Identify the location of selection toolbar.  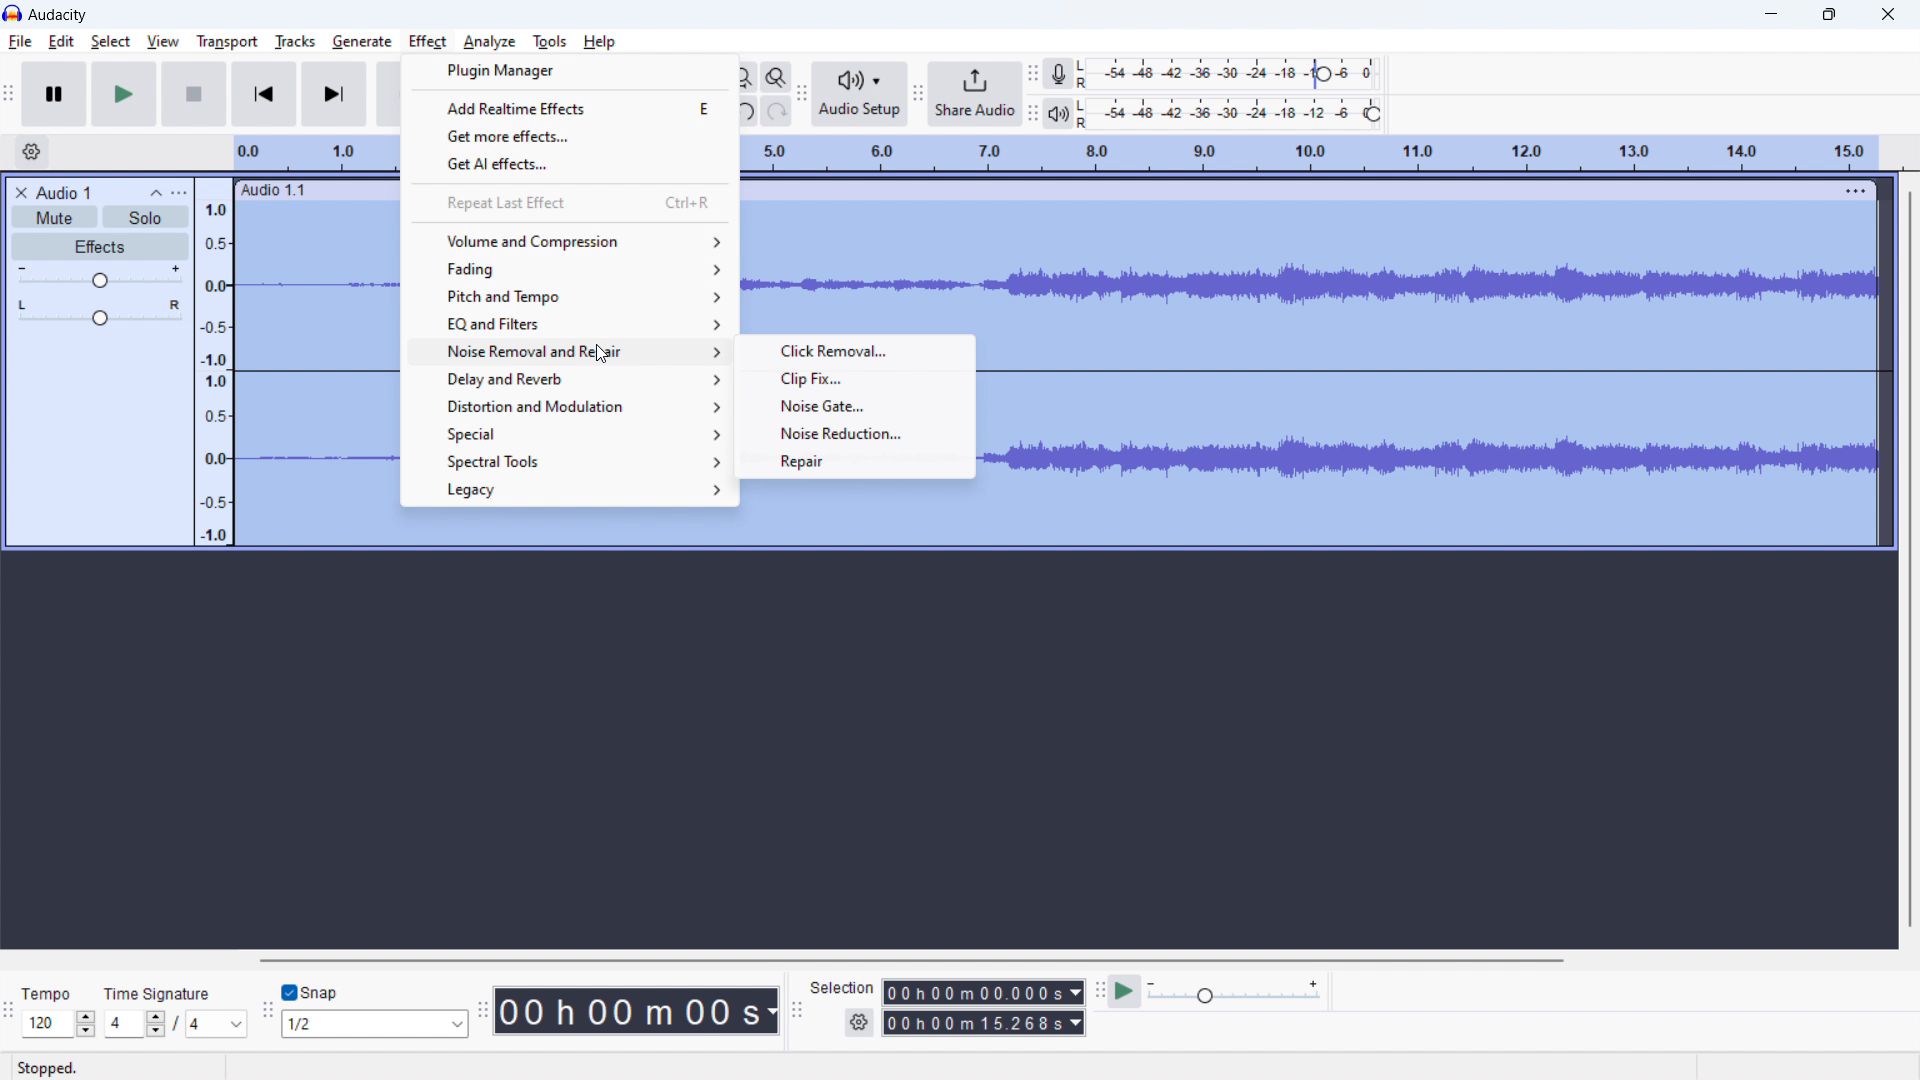
(797, 1006).